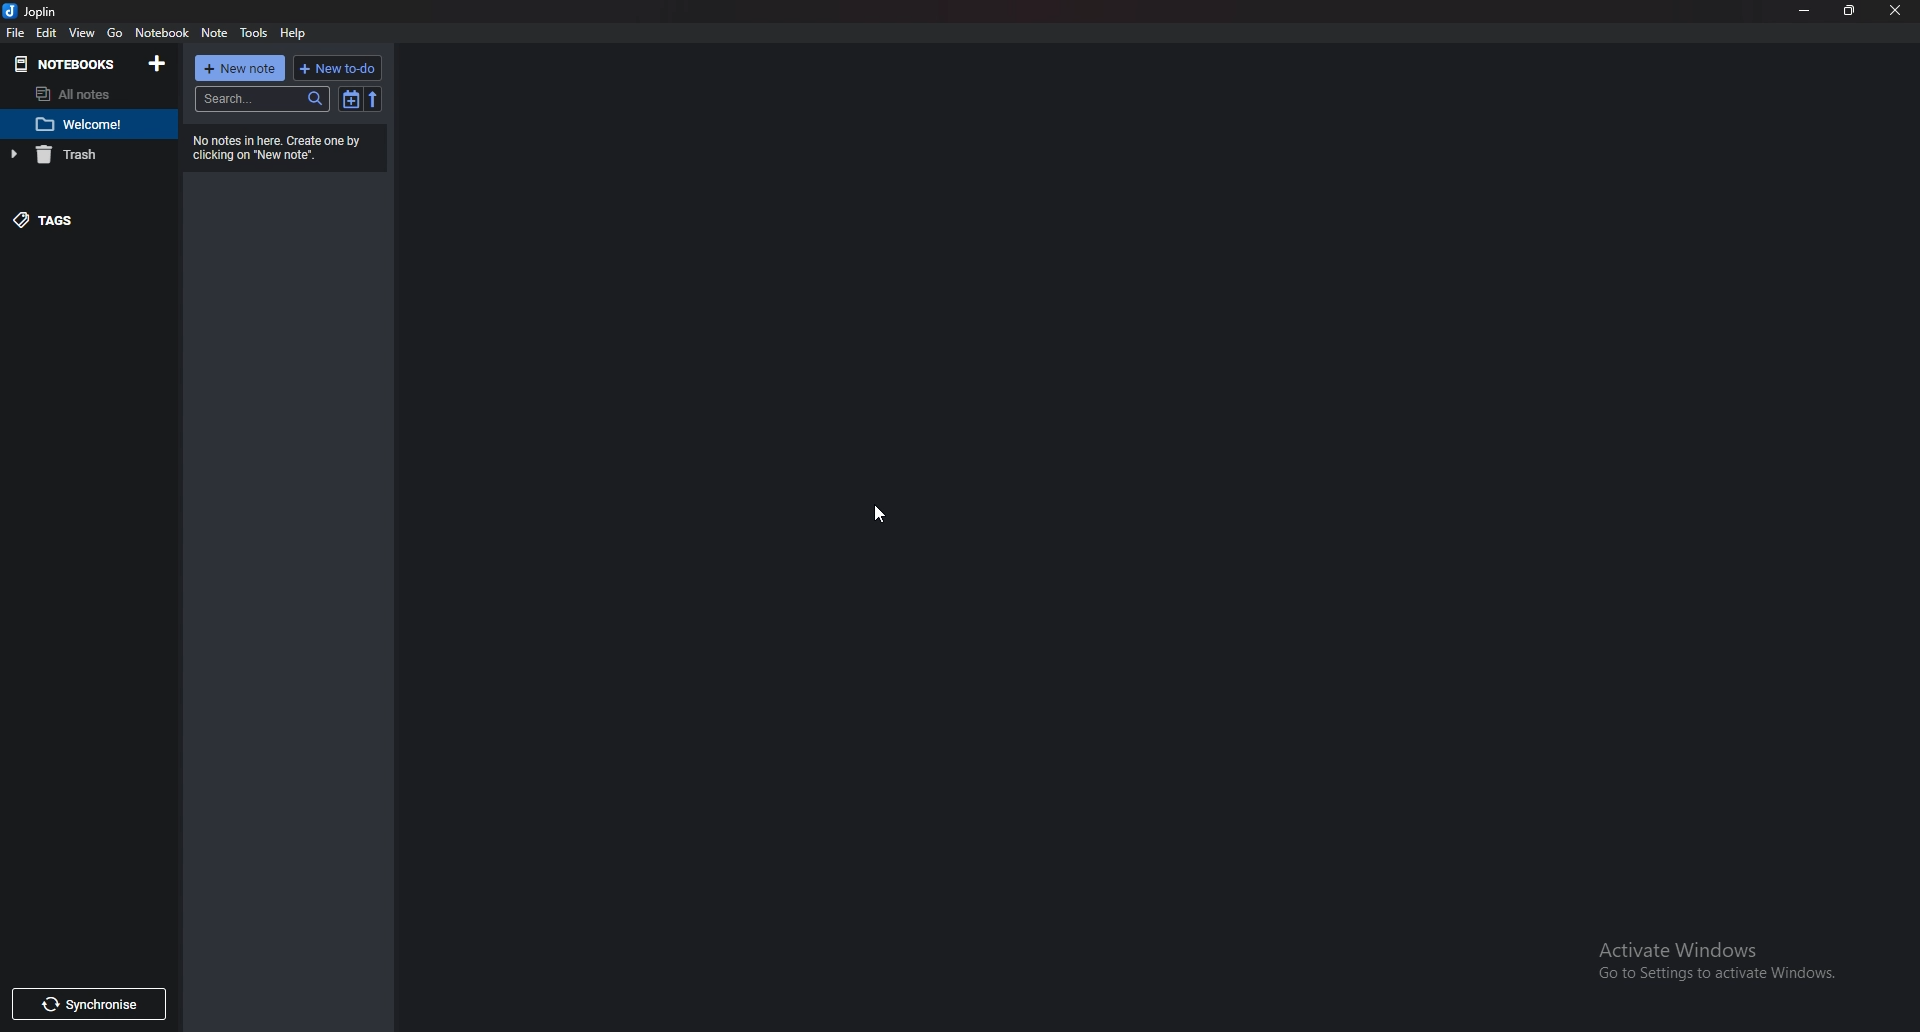  I want to click on note, so click(215, 32).